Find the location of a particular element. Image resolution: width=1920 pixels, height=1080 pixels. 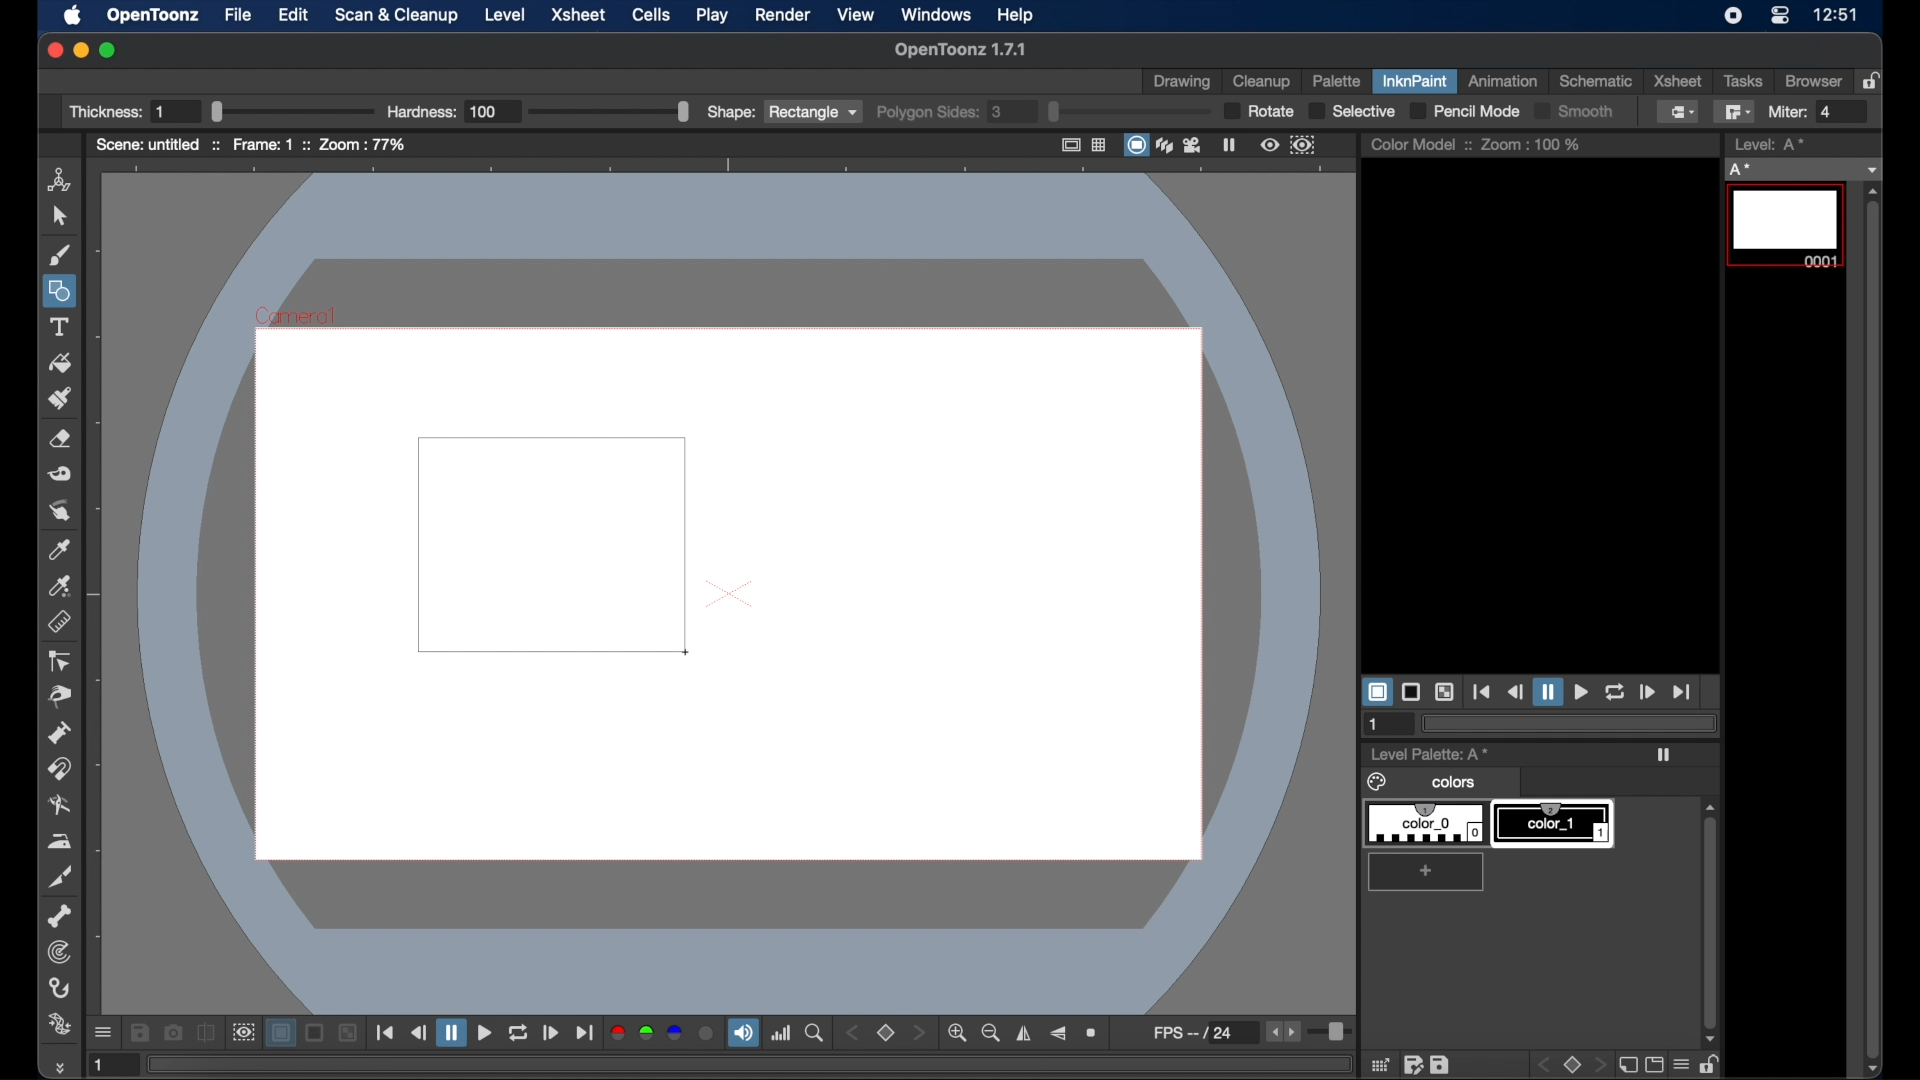

render is located at coordinates (782, 15).